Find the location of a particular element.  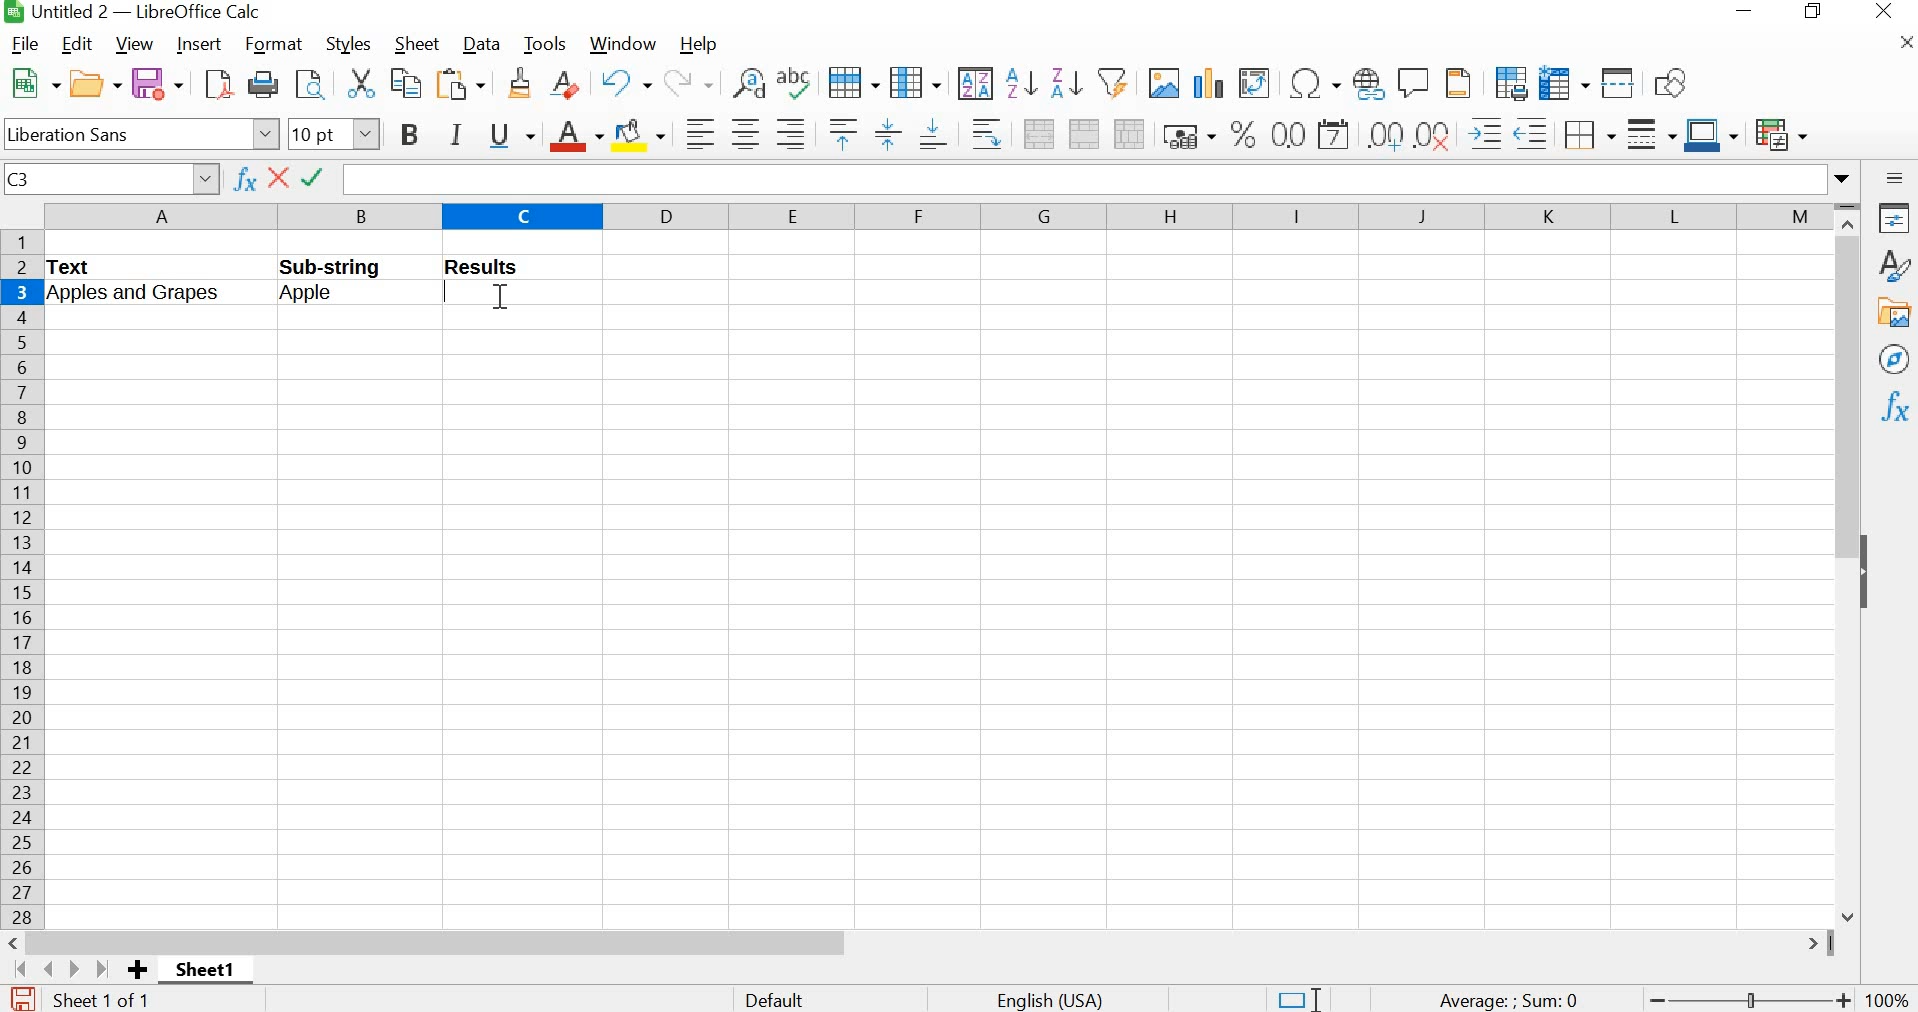

styles is located at coordinates (345, 42).